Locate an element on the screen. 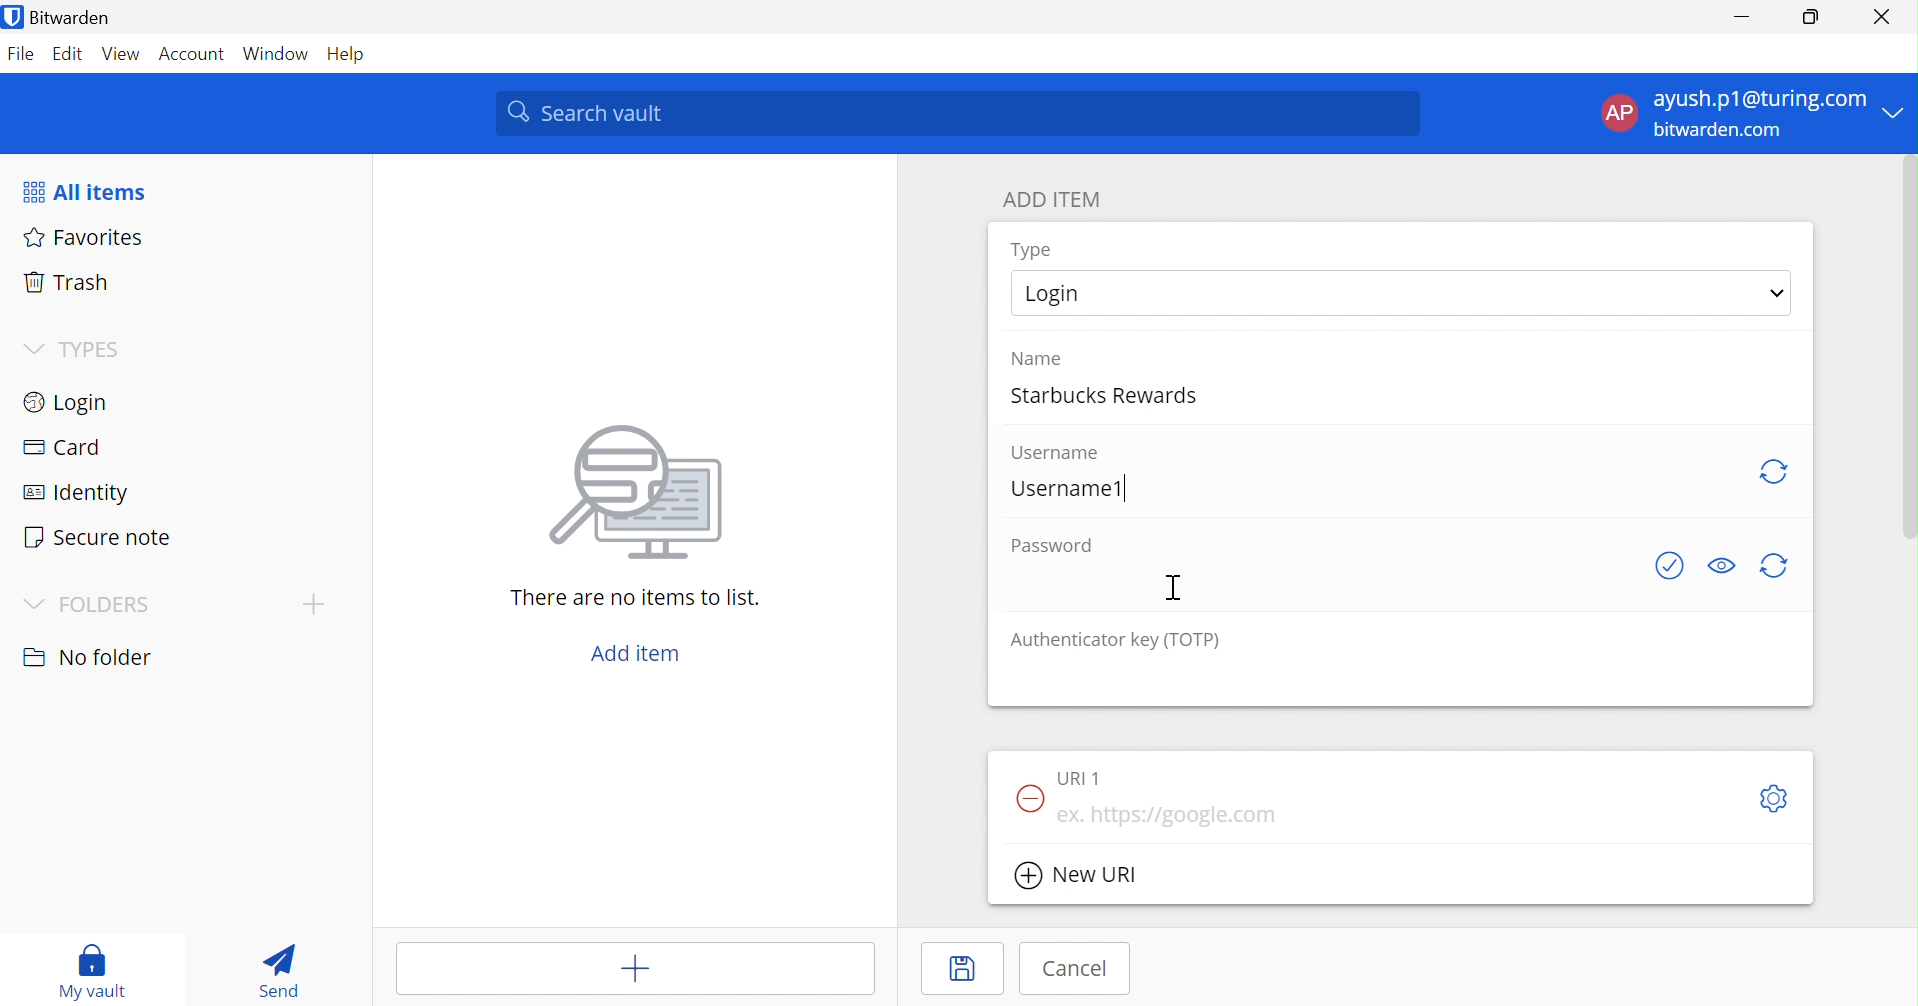 This screenshot has width=1918, height=1006. Help is located at coordinates (354, 55).